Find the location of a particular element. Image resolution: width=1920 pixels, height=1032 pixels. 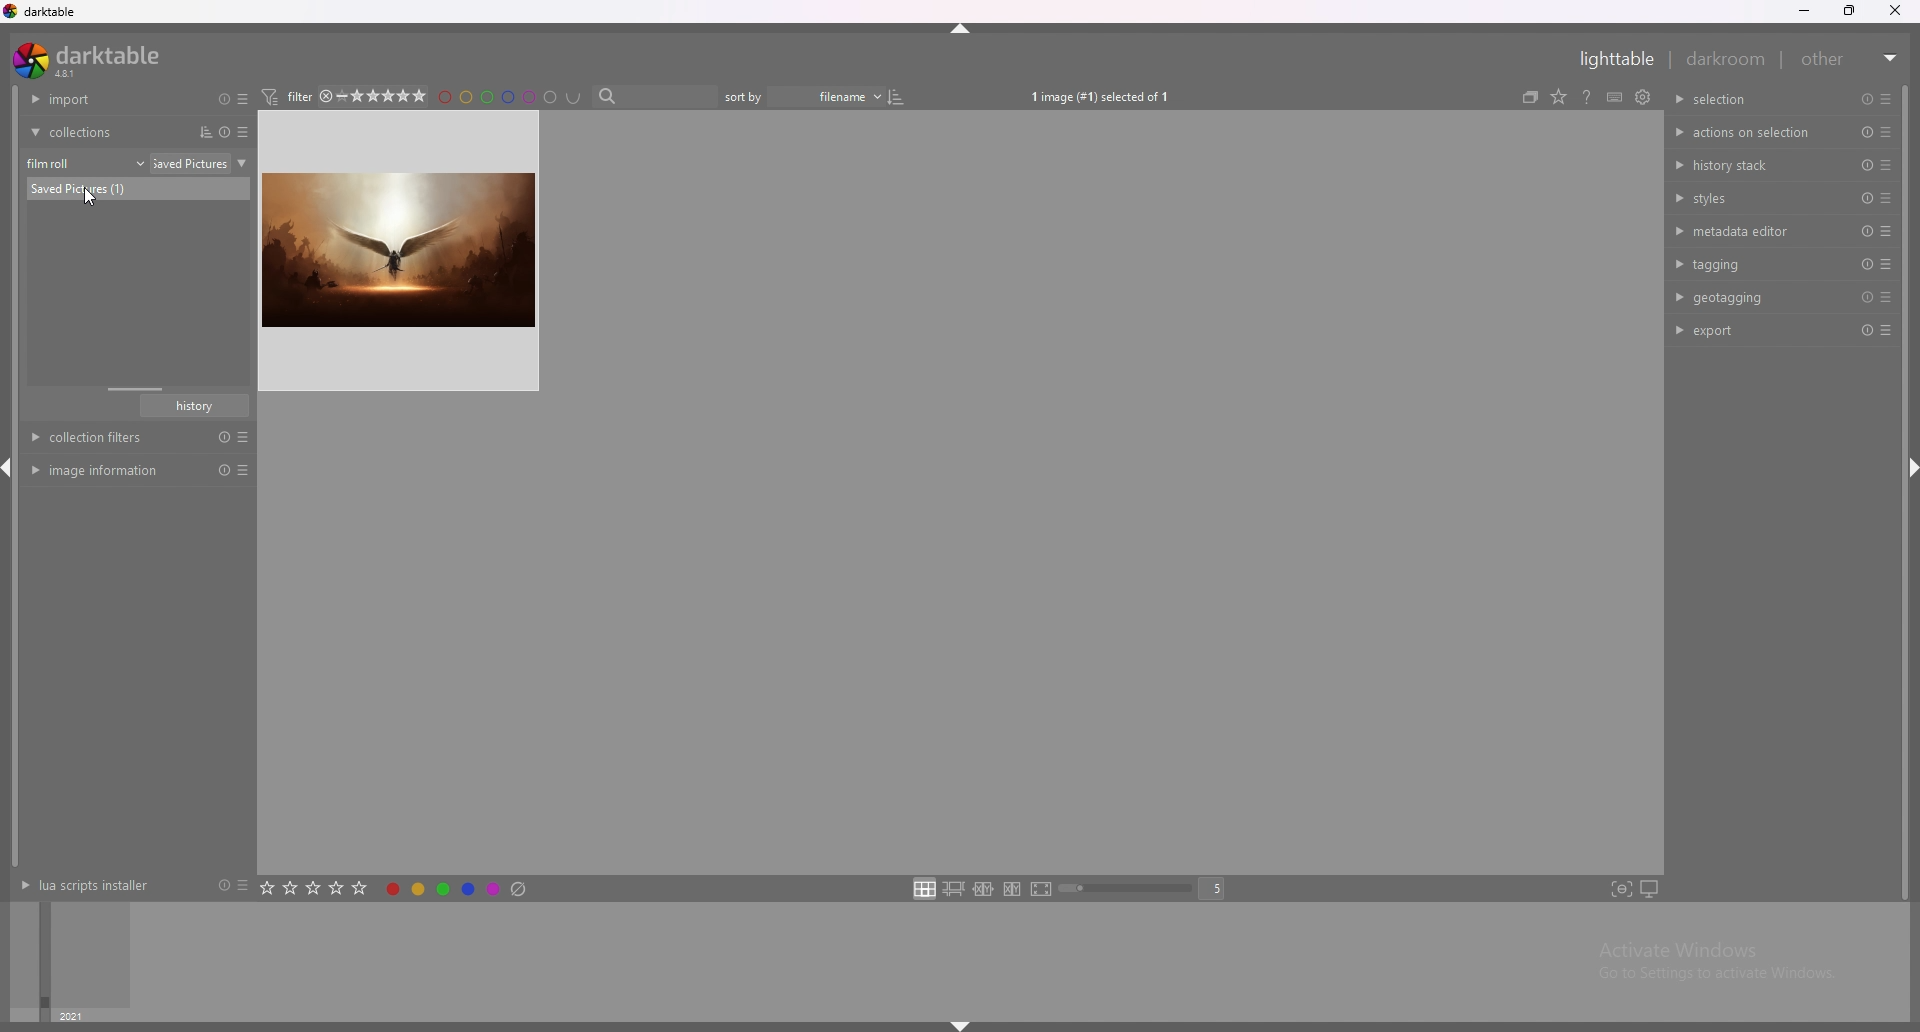

presets is located at coordinates (247, 99).